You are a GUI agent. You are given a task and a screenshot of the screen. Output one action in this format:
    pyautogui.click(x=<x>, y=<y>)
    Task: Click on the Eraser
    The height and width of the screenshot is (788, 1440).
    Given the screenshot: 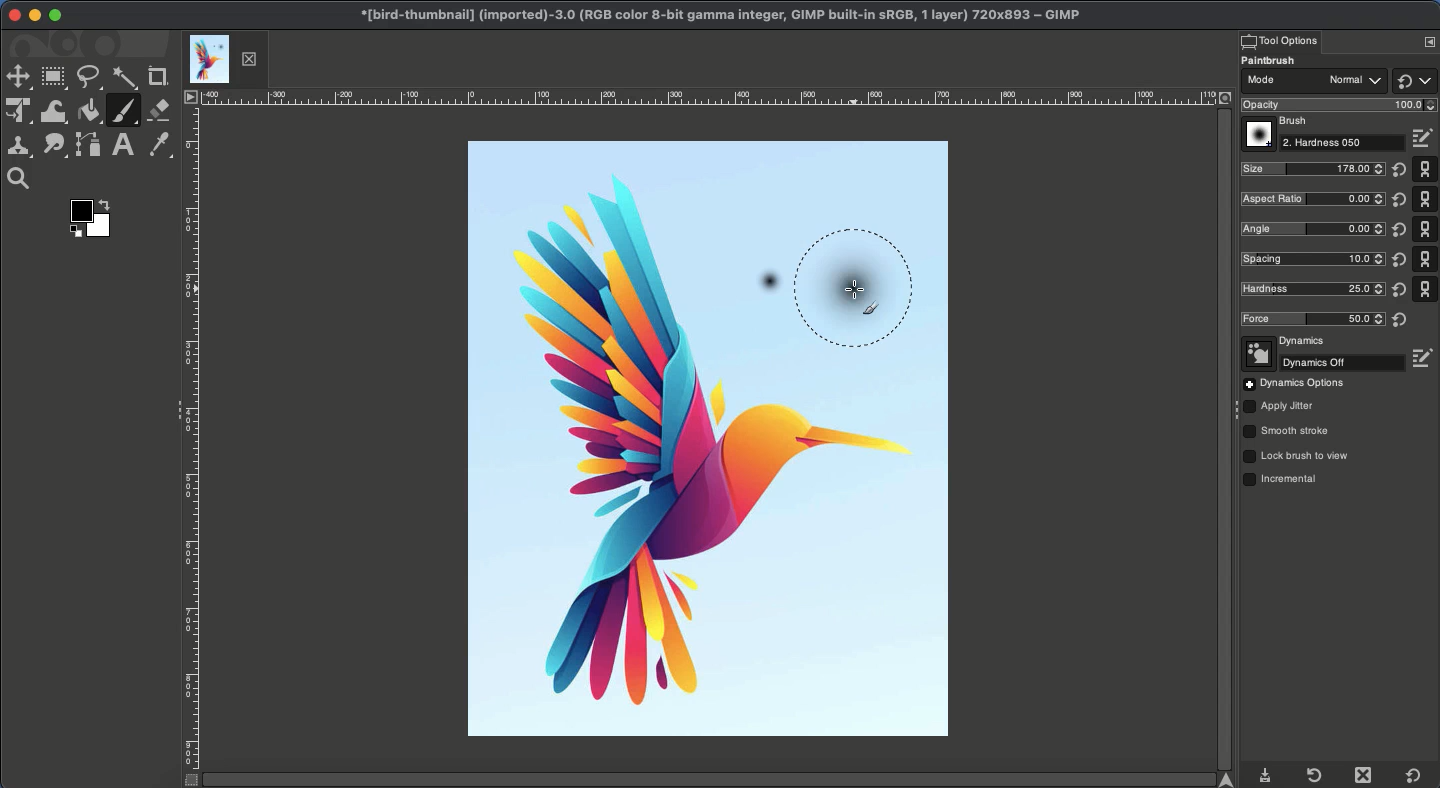 What is the action you would take?
    pyautogui.click(x=160, y=110)
    